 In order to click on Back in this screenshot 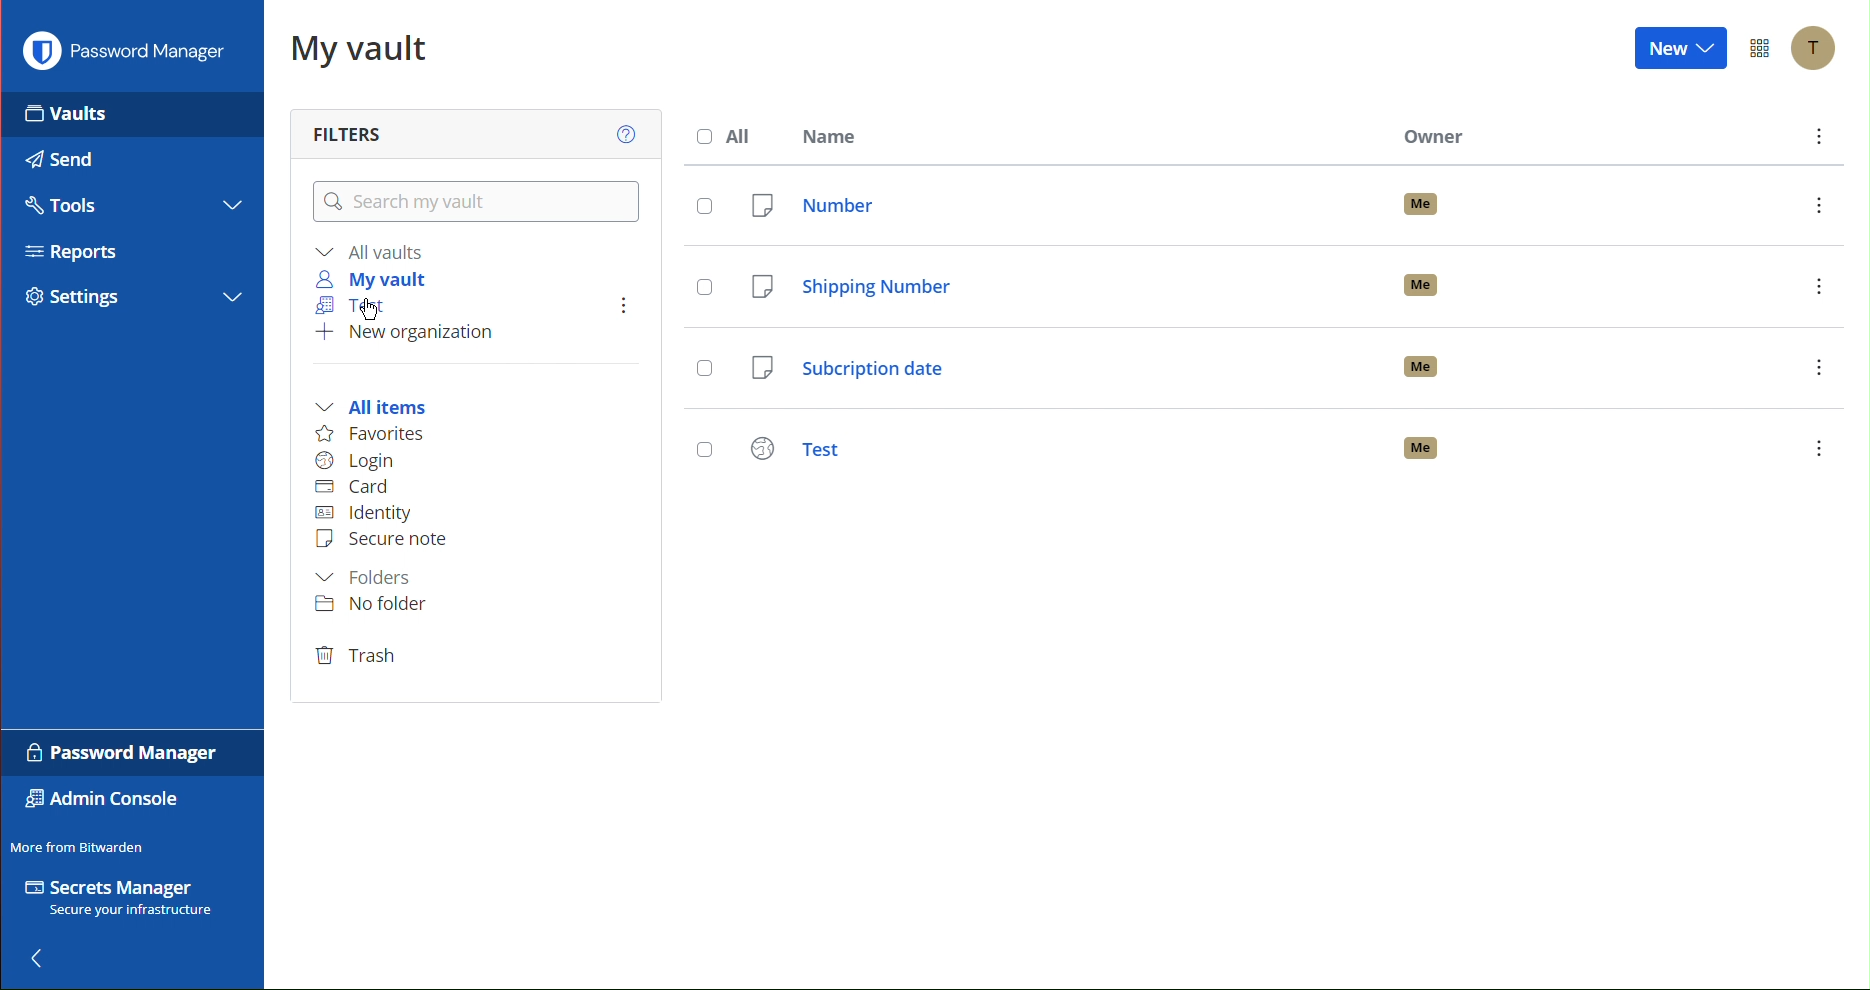, I will do `click(46, 953)`.